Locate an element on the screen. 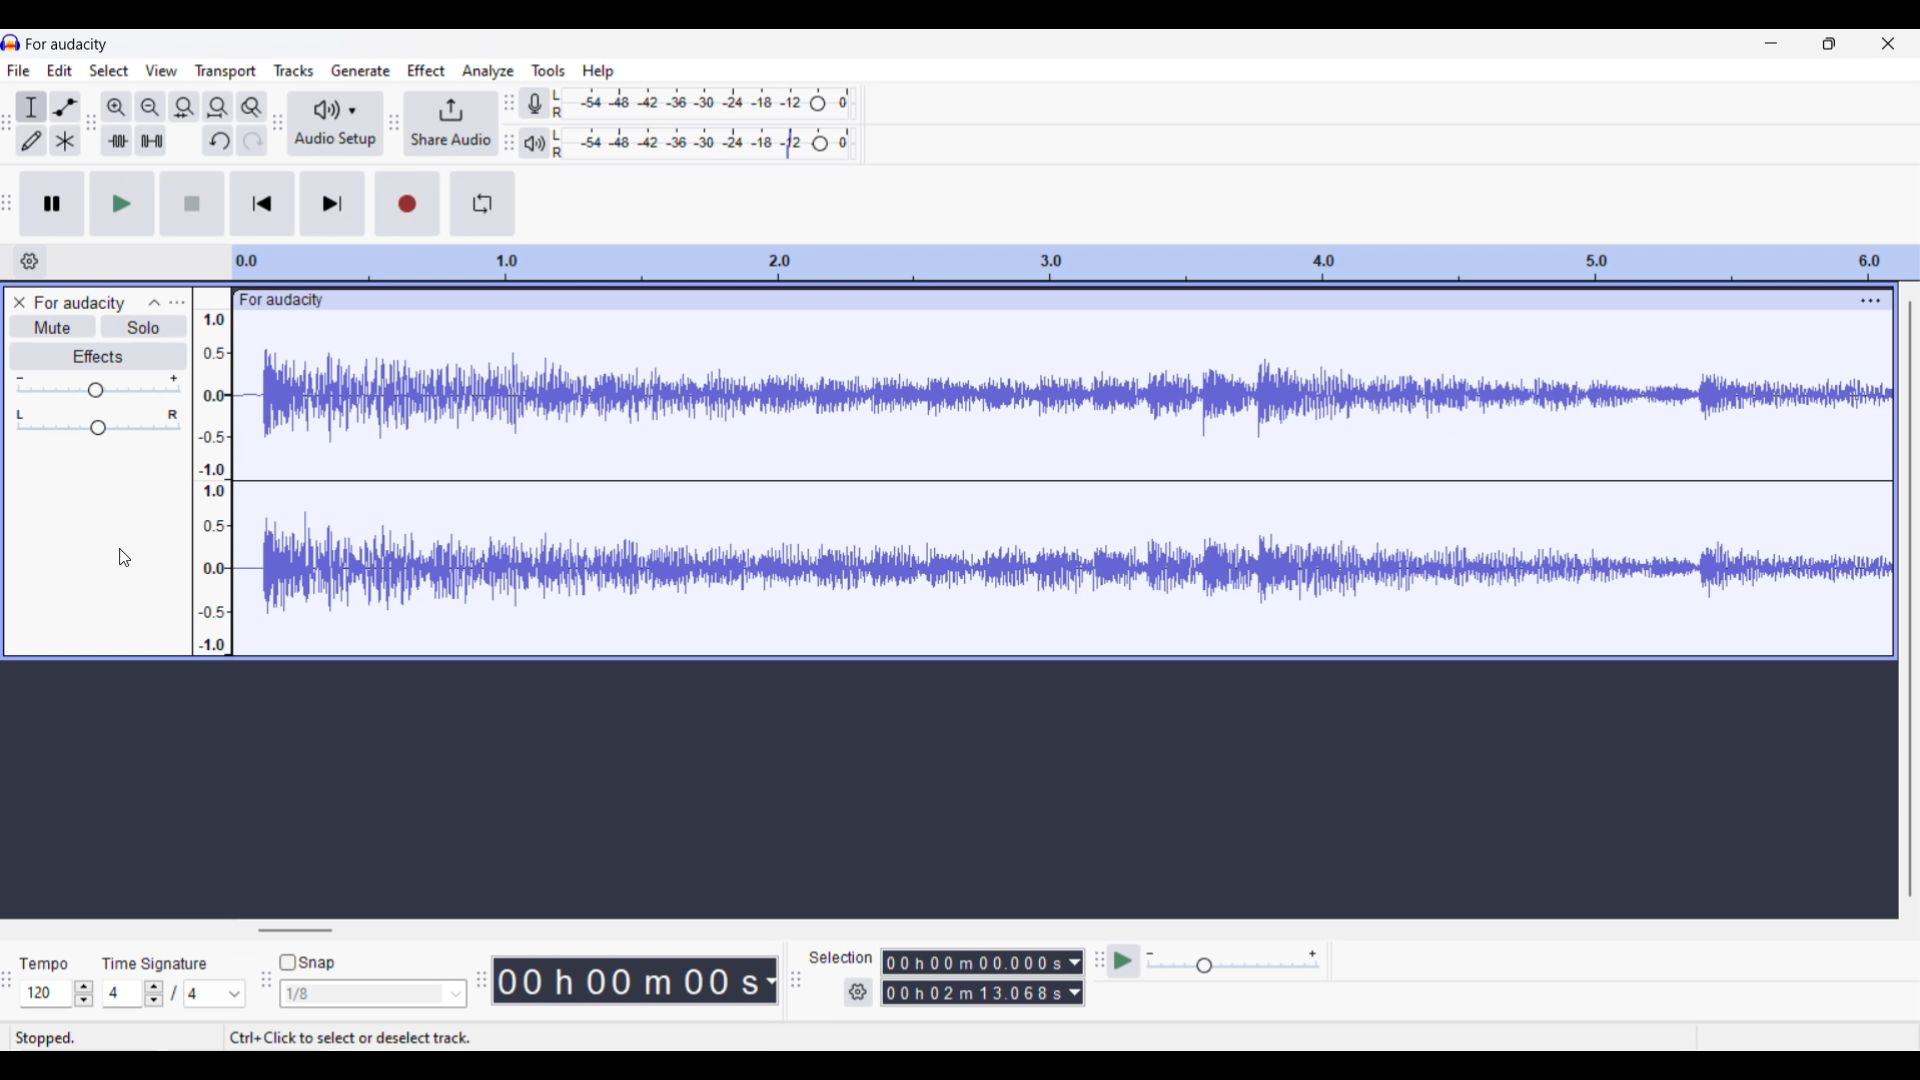  Play/Play once is located at coordinates (122, 204).